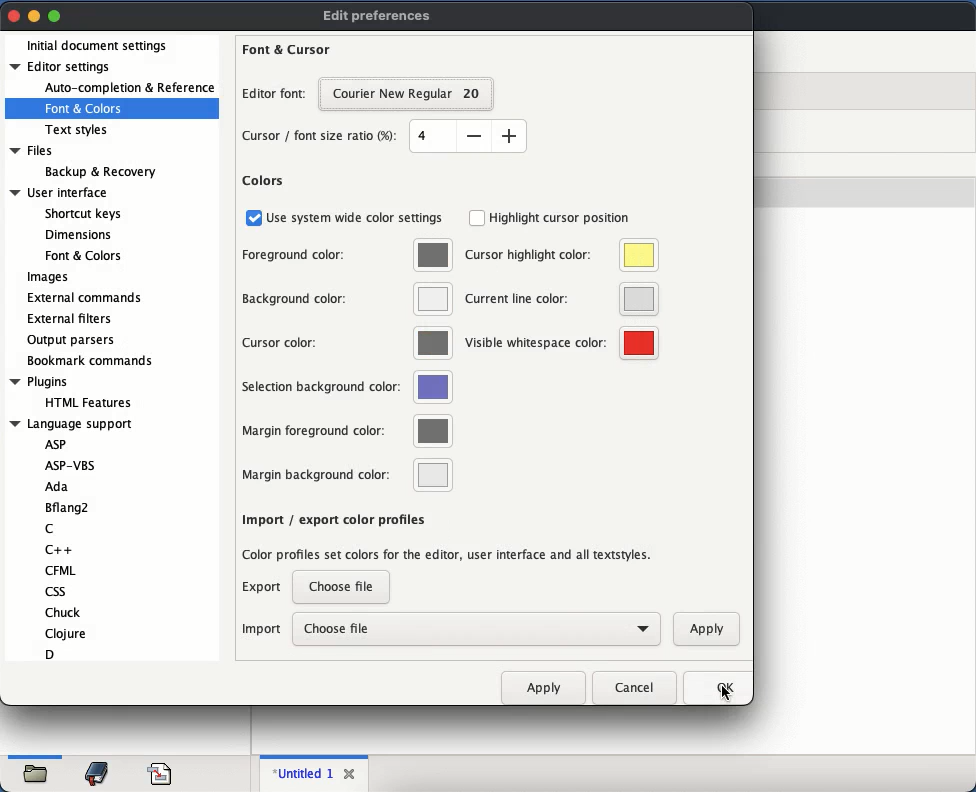 This screenshot has height=792, width=976. Describe the element at coordinates (639, 299) in the screenshot. I see `color` at that location.